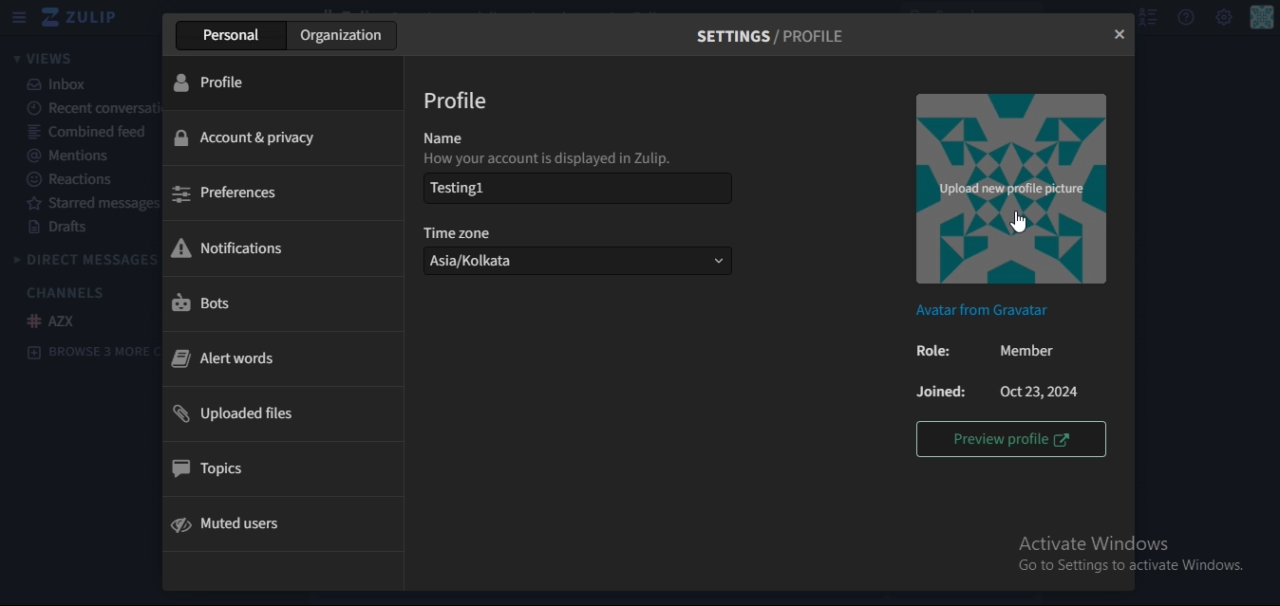  Describe the element at coordinates (81, 19) in the screenshot. I see `icon` at that location.